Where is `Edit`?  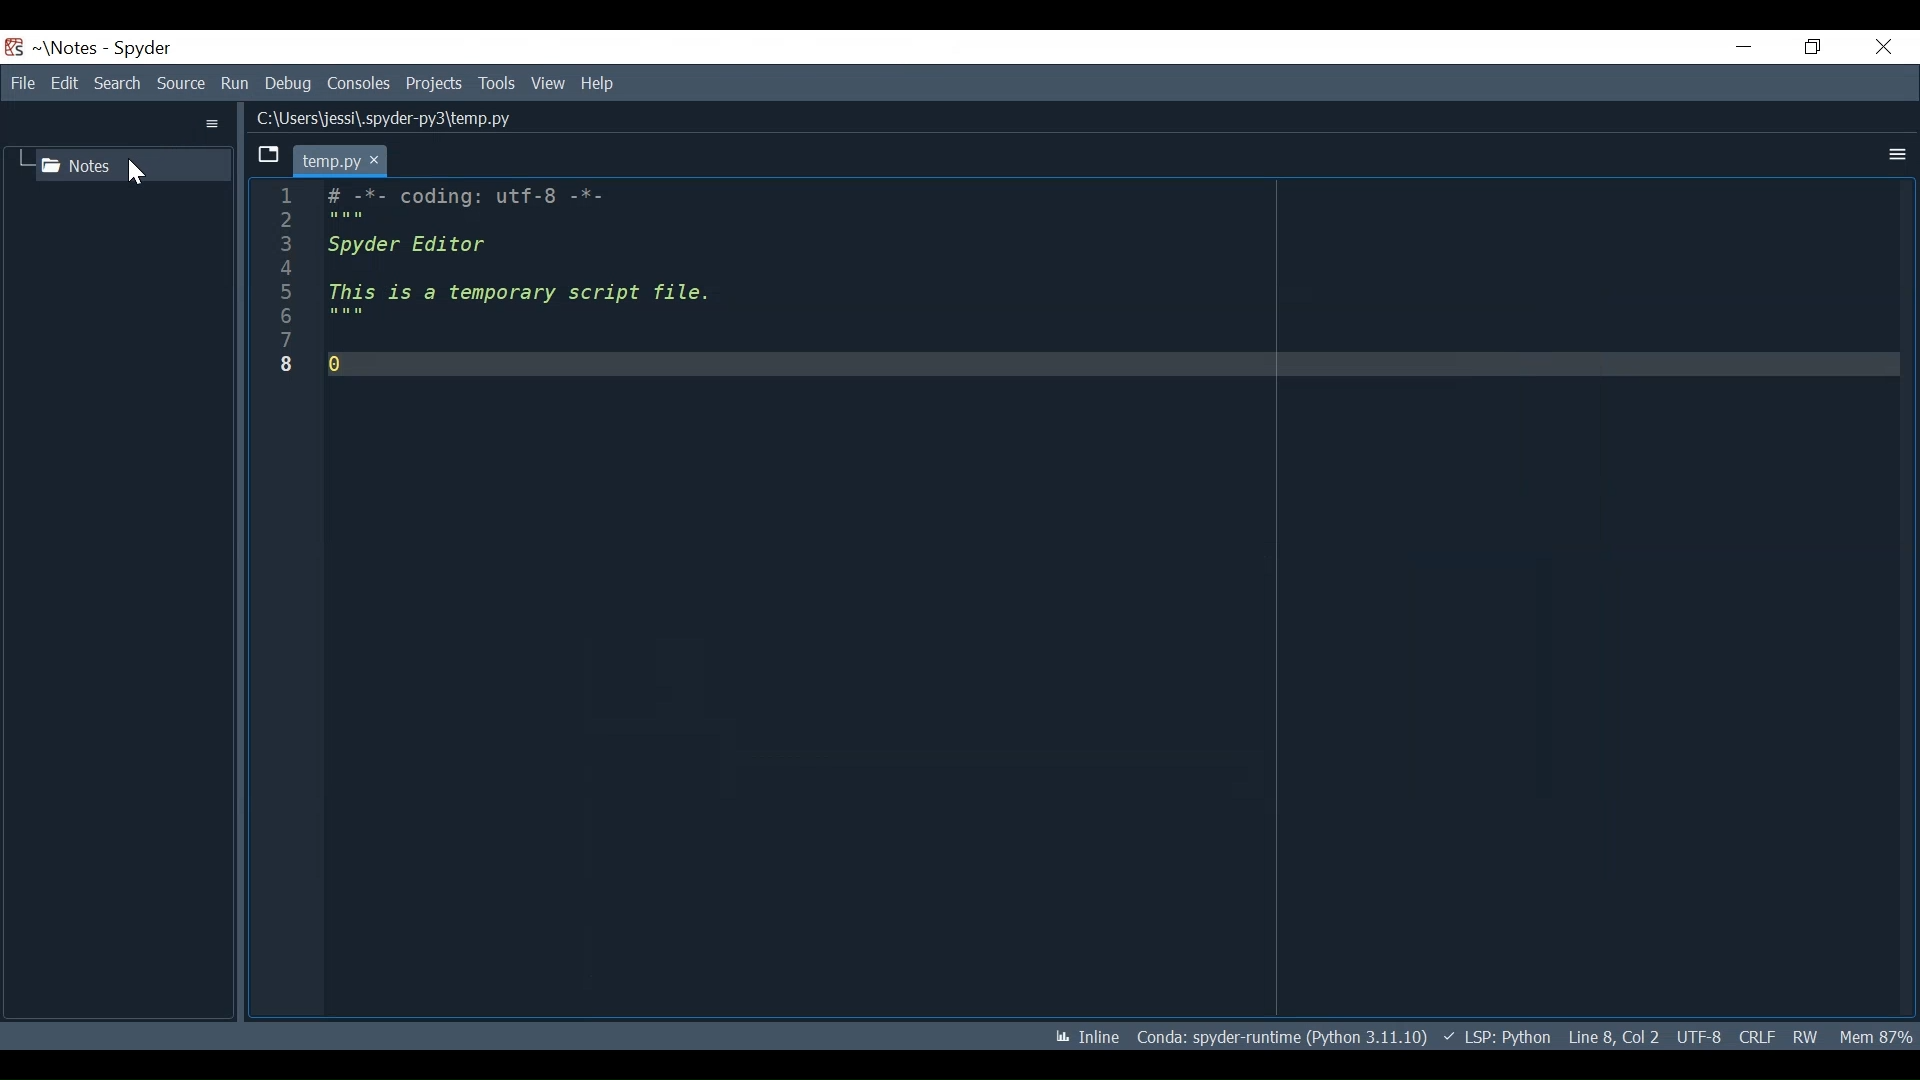 Edit is located at coordinates (63, 83).